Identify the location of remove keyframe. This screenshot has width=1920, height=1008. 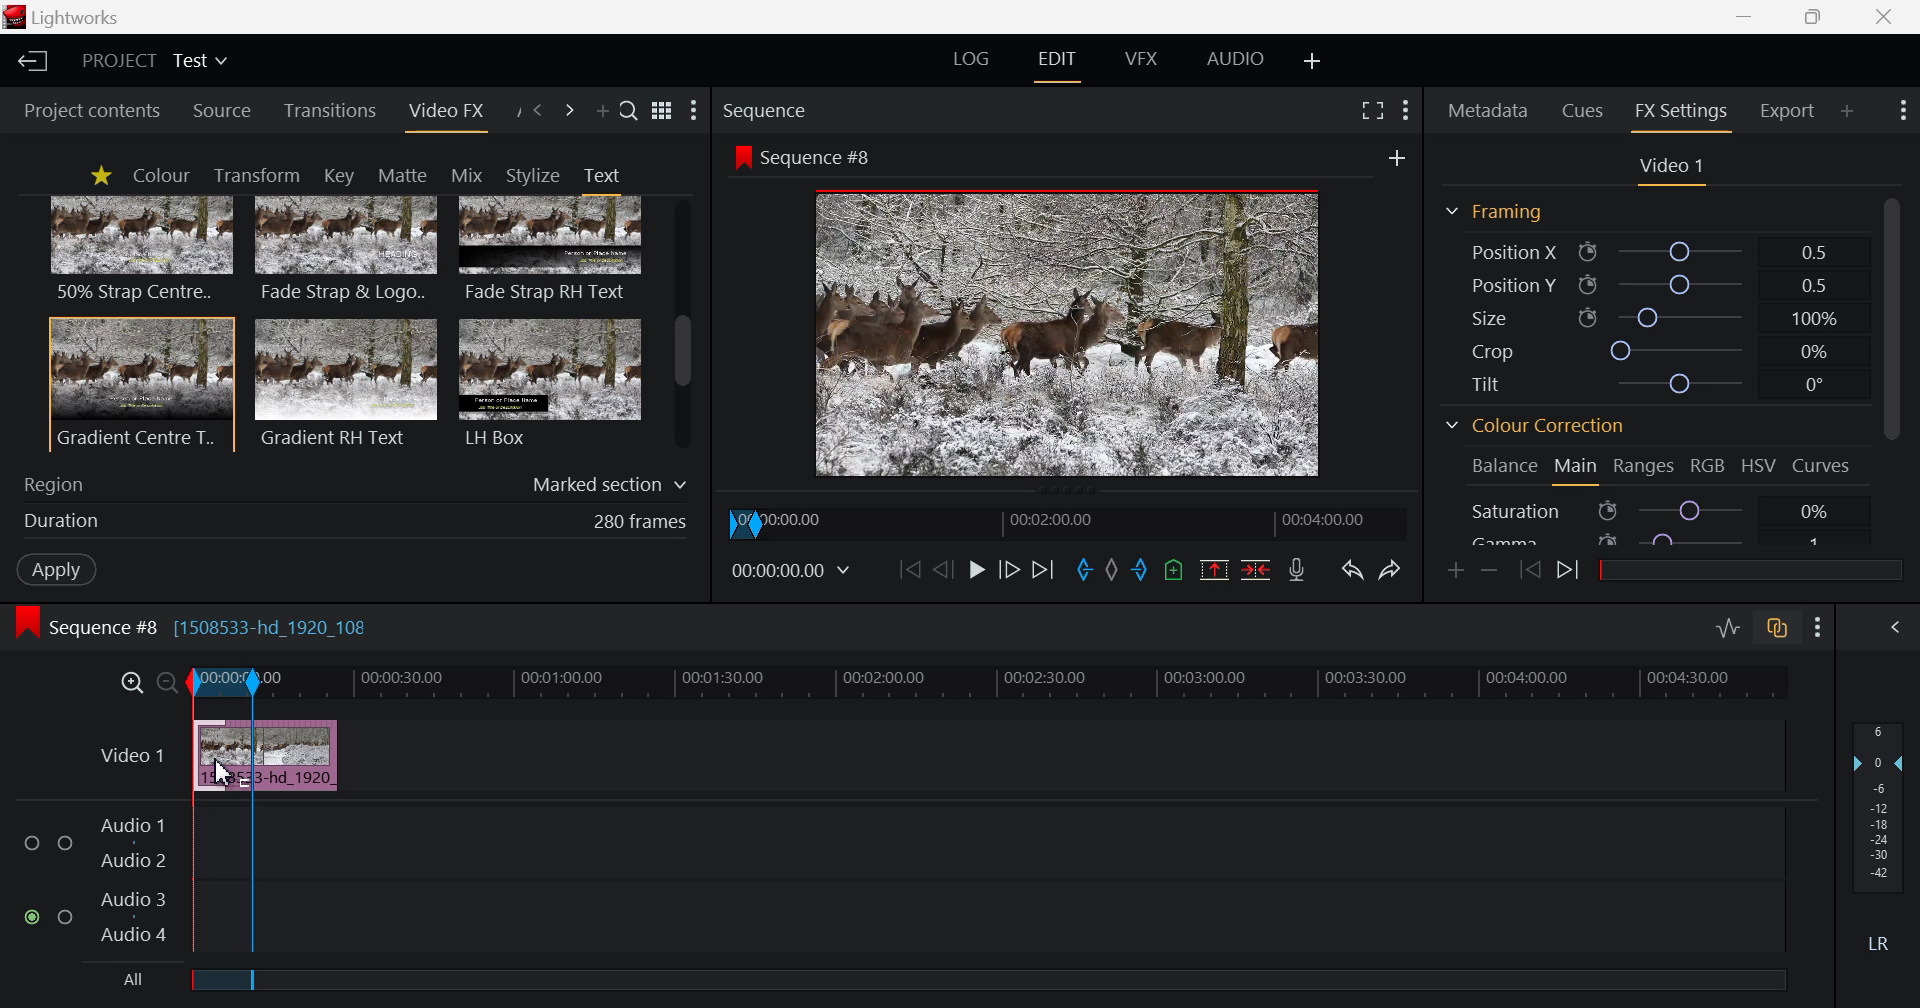
(1490, 570).